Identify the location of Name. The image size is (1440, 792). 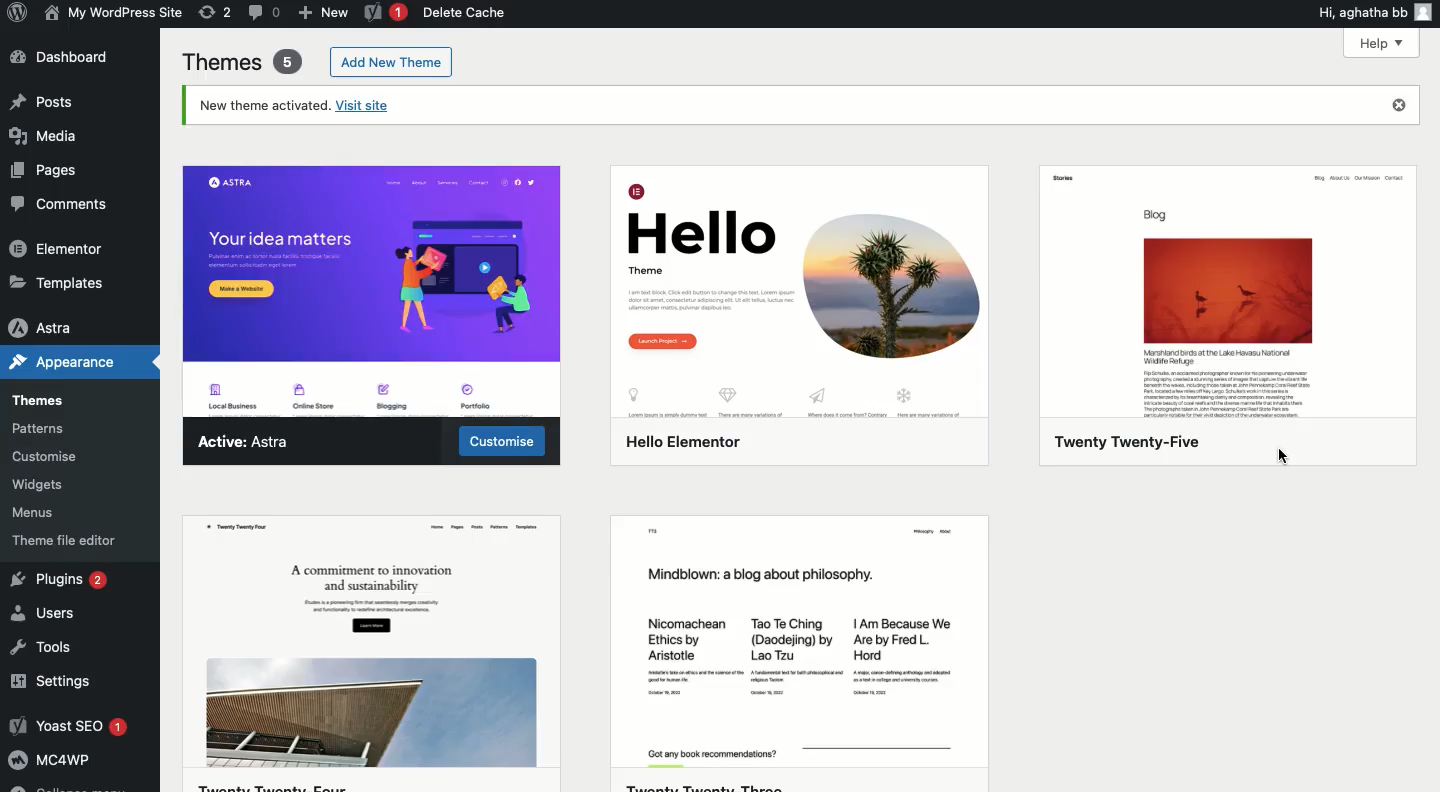
(114, 12).